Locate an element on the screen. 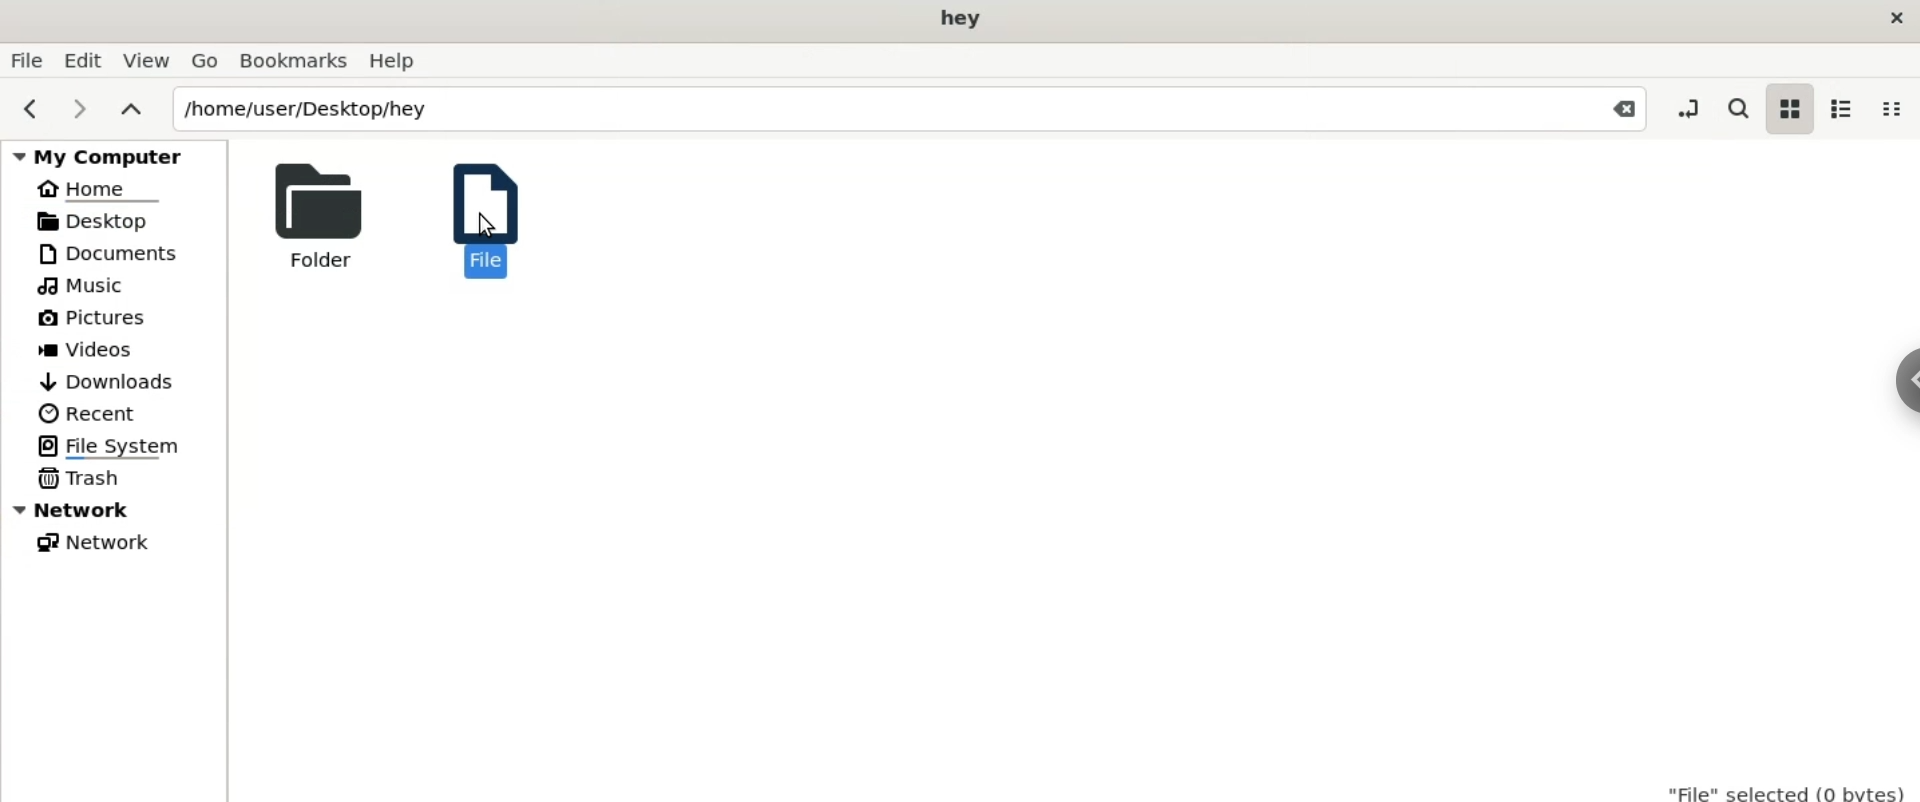 The height and width of the screenshot is (802, 1920). home is located at coordinates (96, 187).